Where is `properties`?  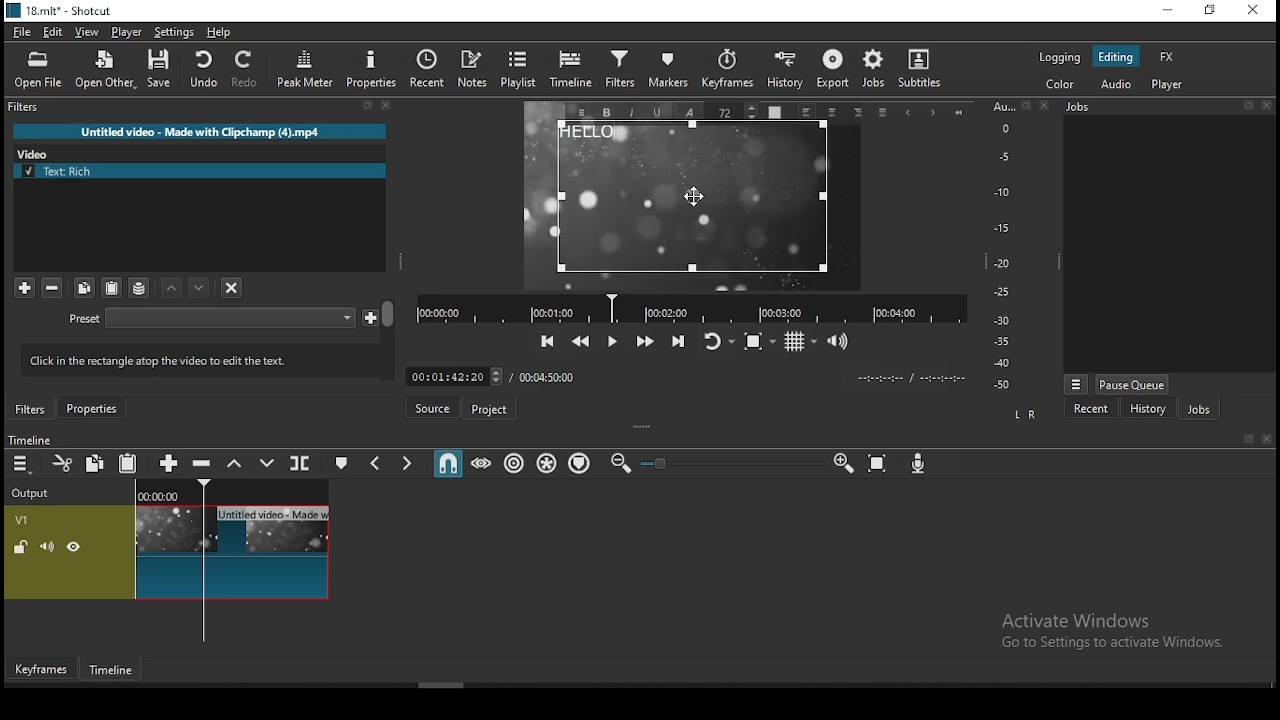
properties is located at coordinates (369, 69).